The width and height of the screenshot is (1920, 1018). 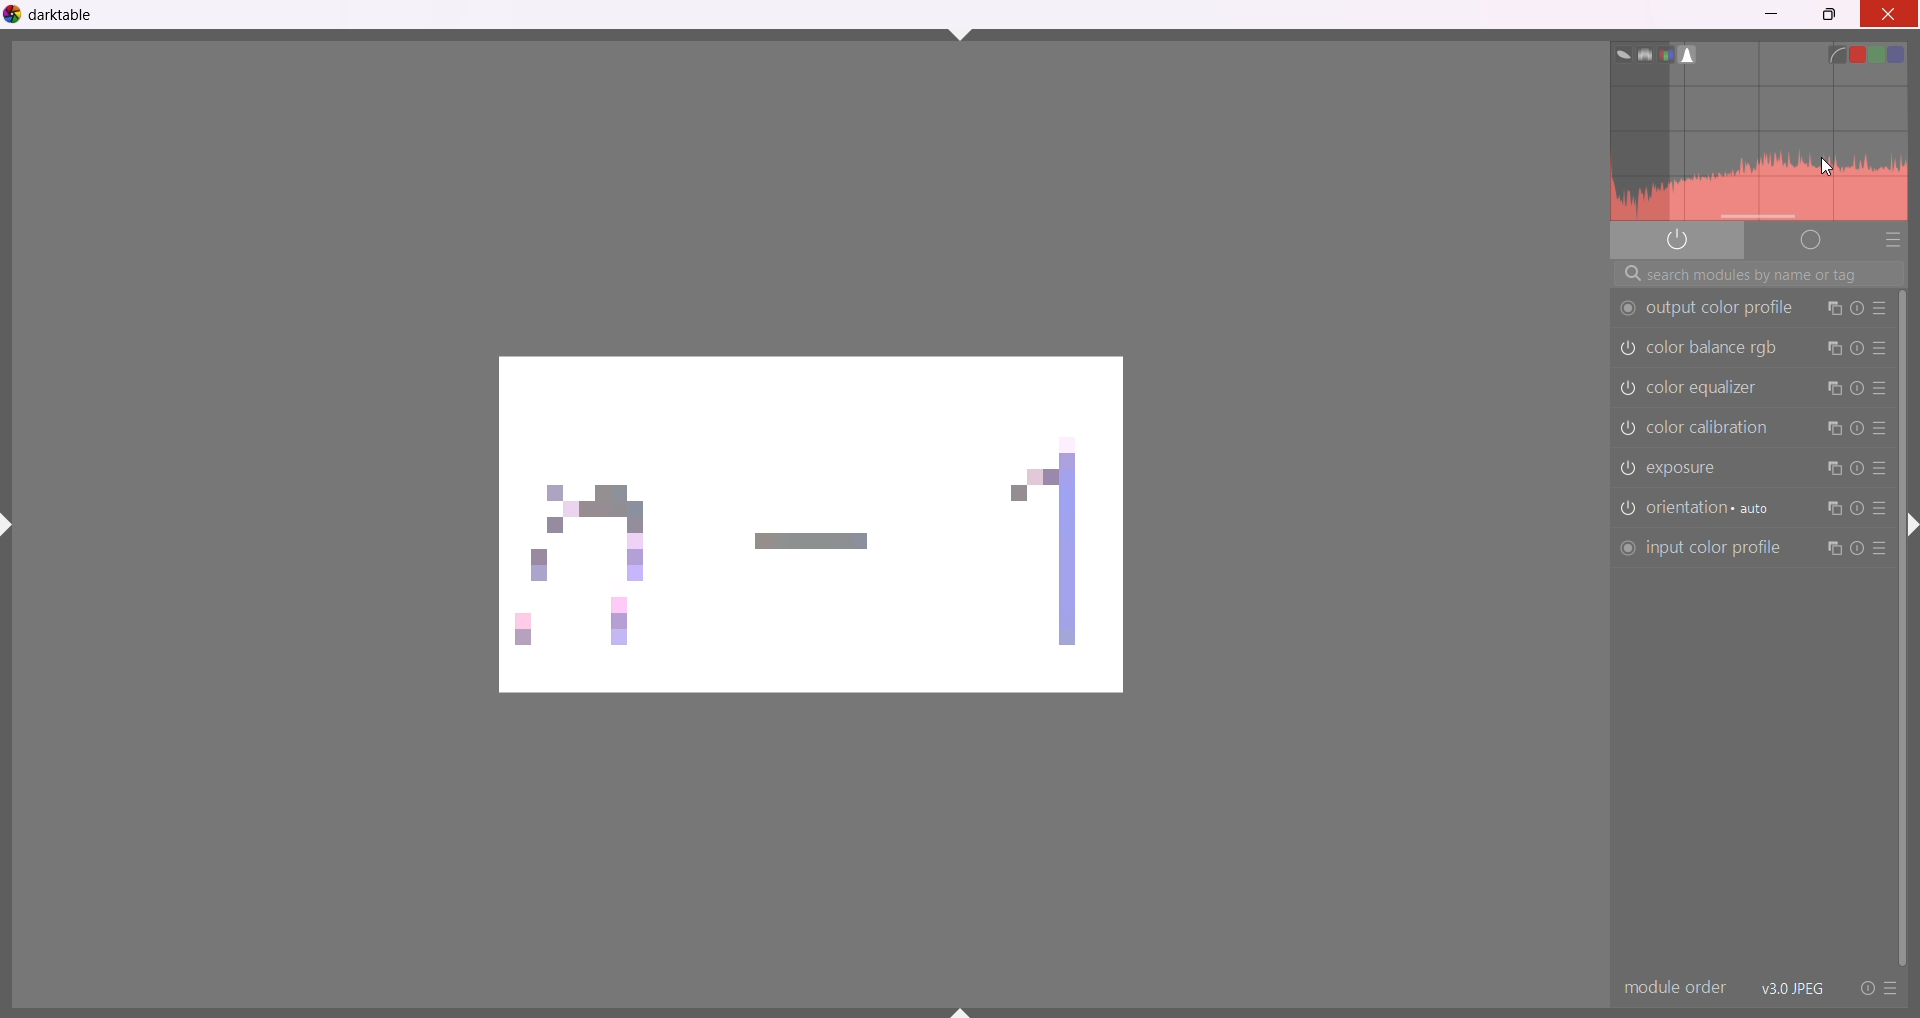 What do you see at coordinates (961, 33) in the screenshot?
I see `shift+ctrl+t` at bounding box center [961, 33].